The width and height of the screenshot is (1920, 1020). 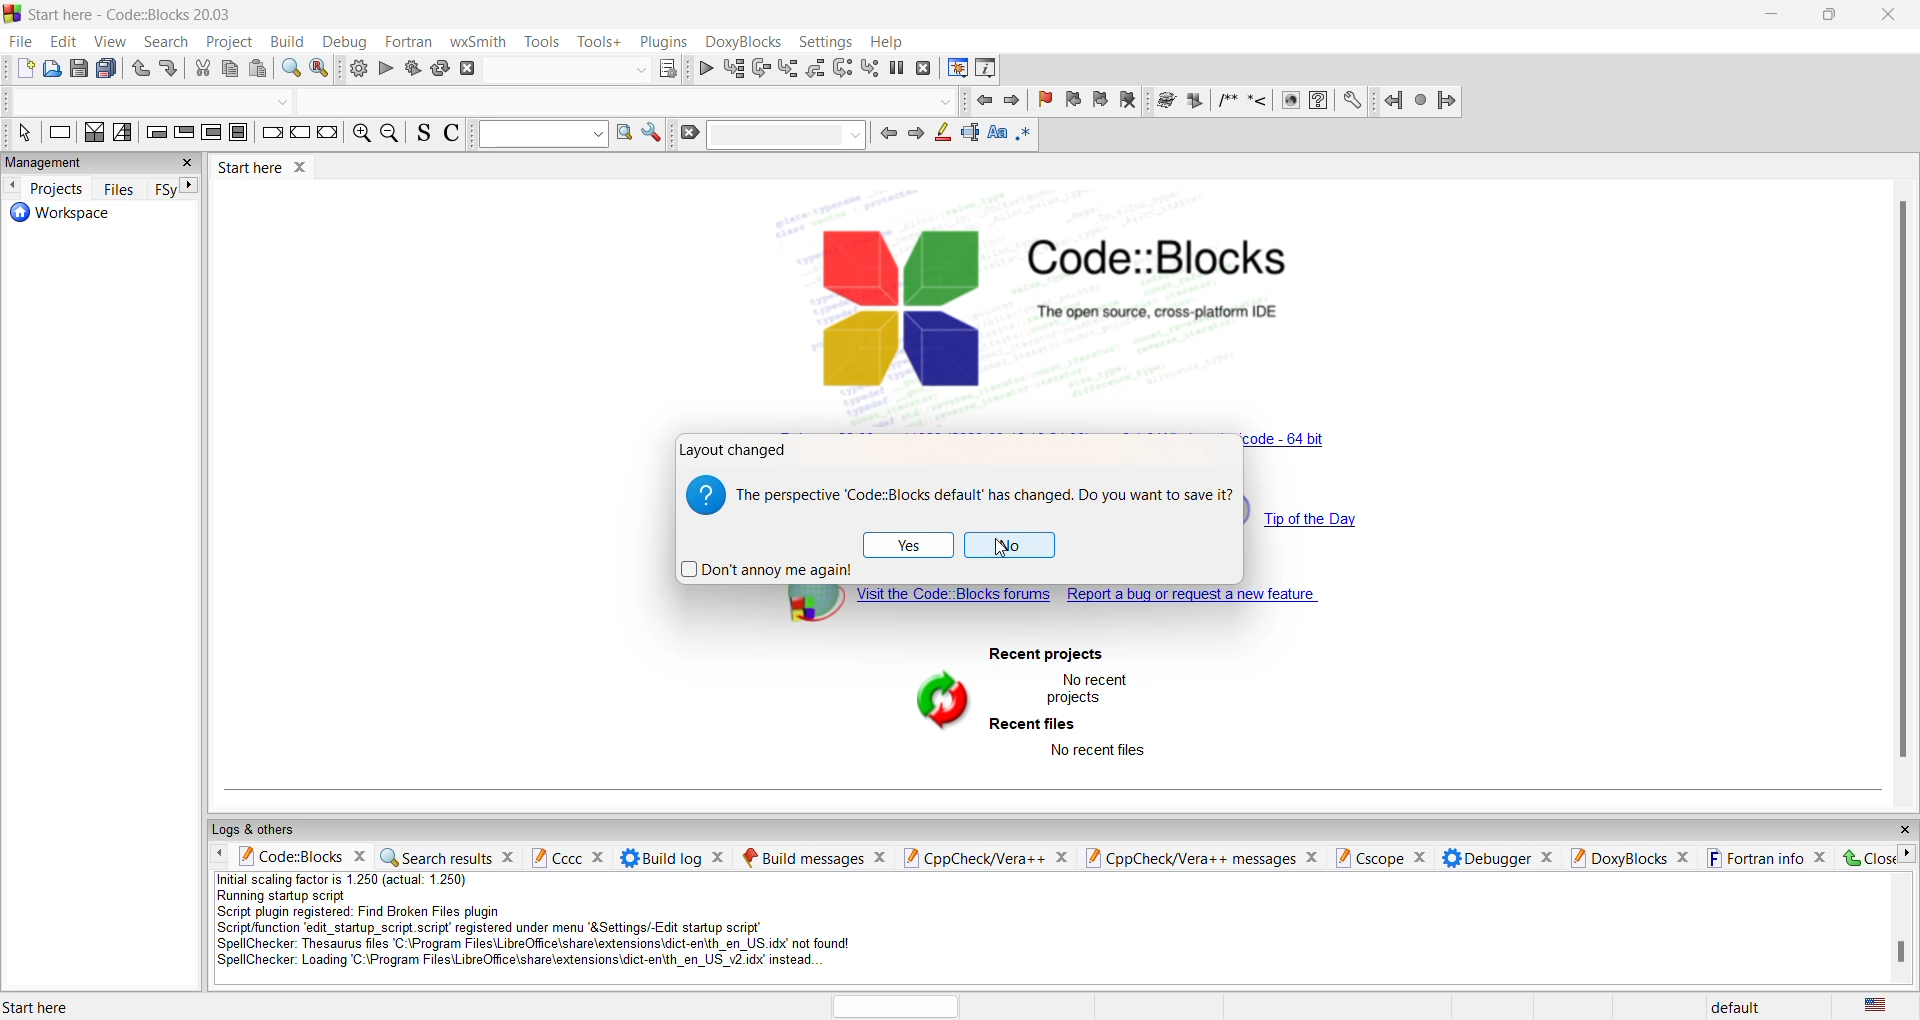 I want to click on cursor, so click(x=27, y=44).